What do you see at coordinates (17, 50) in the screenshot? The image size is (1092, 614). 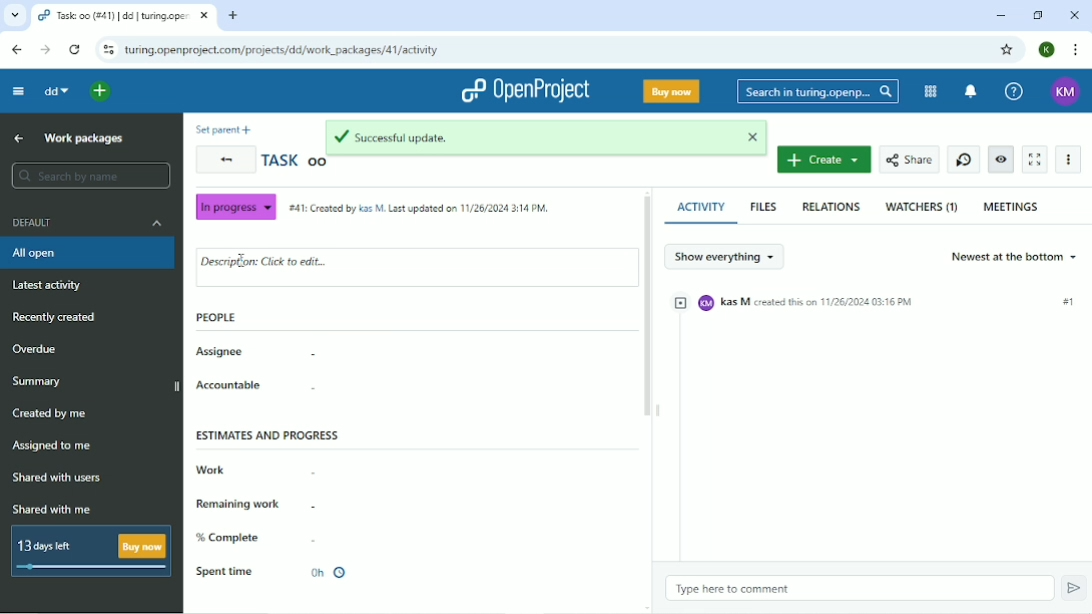 I see `Back` at bounding box center [17, 50].